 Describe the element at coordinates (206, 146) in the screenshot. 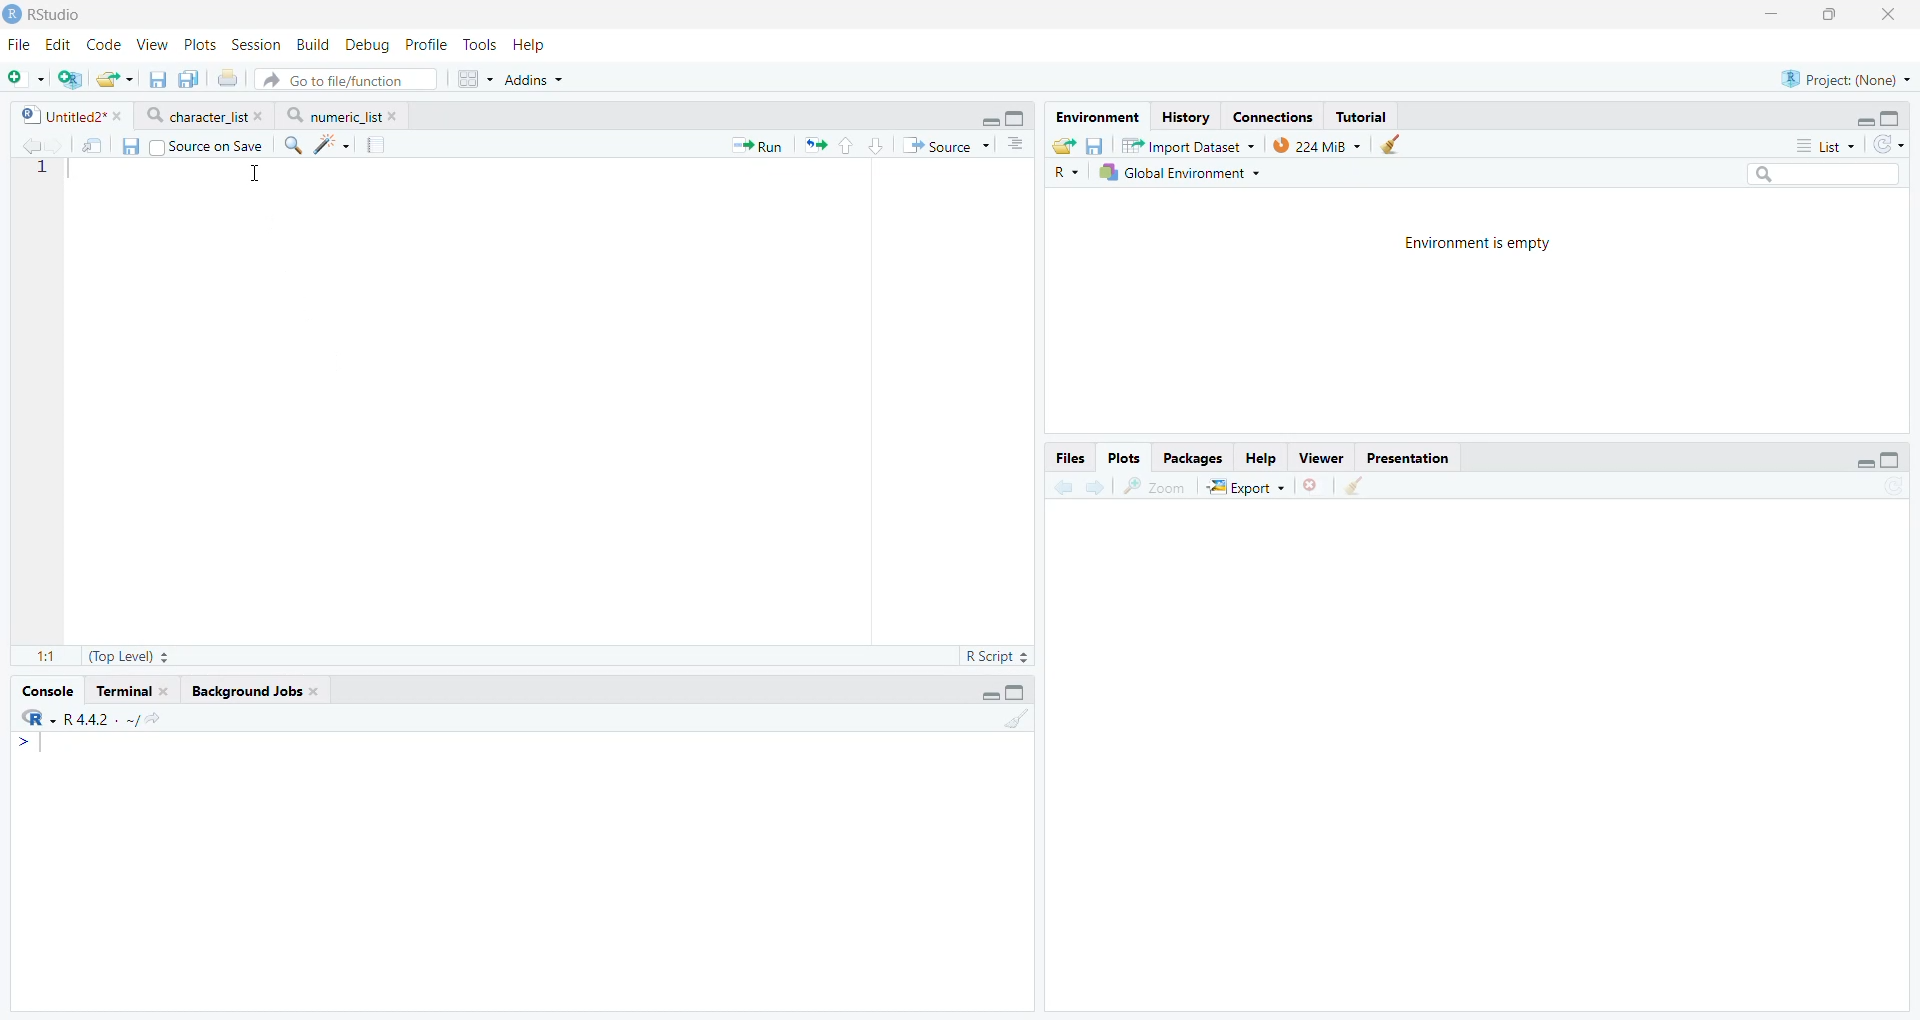

I see `Source on Save` at that location.